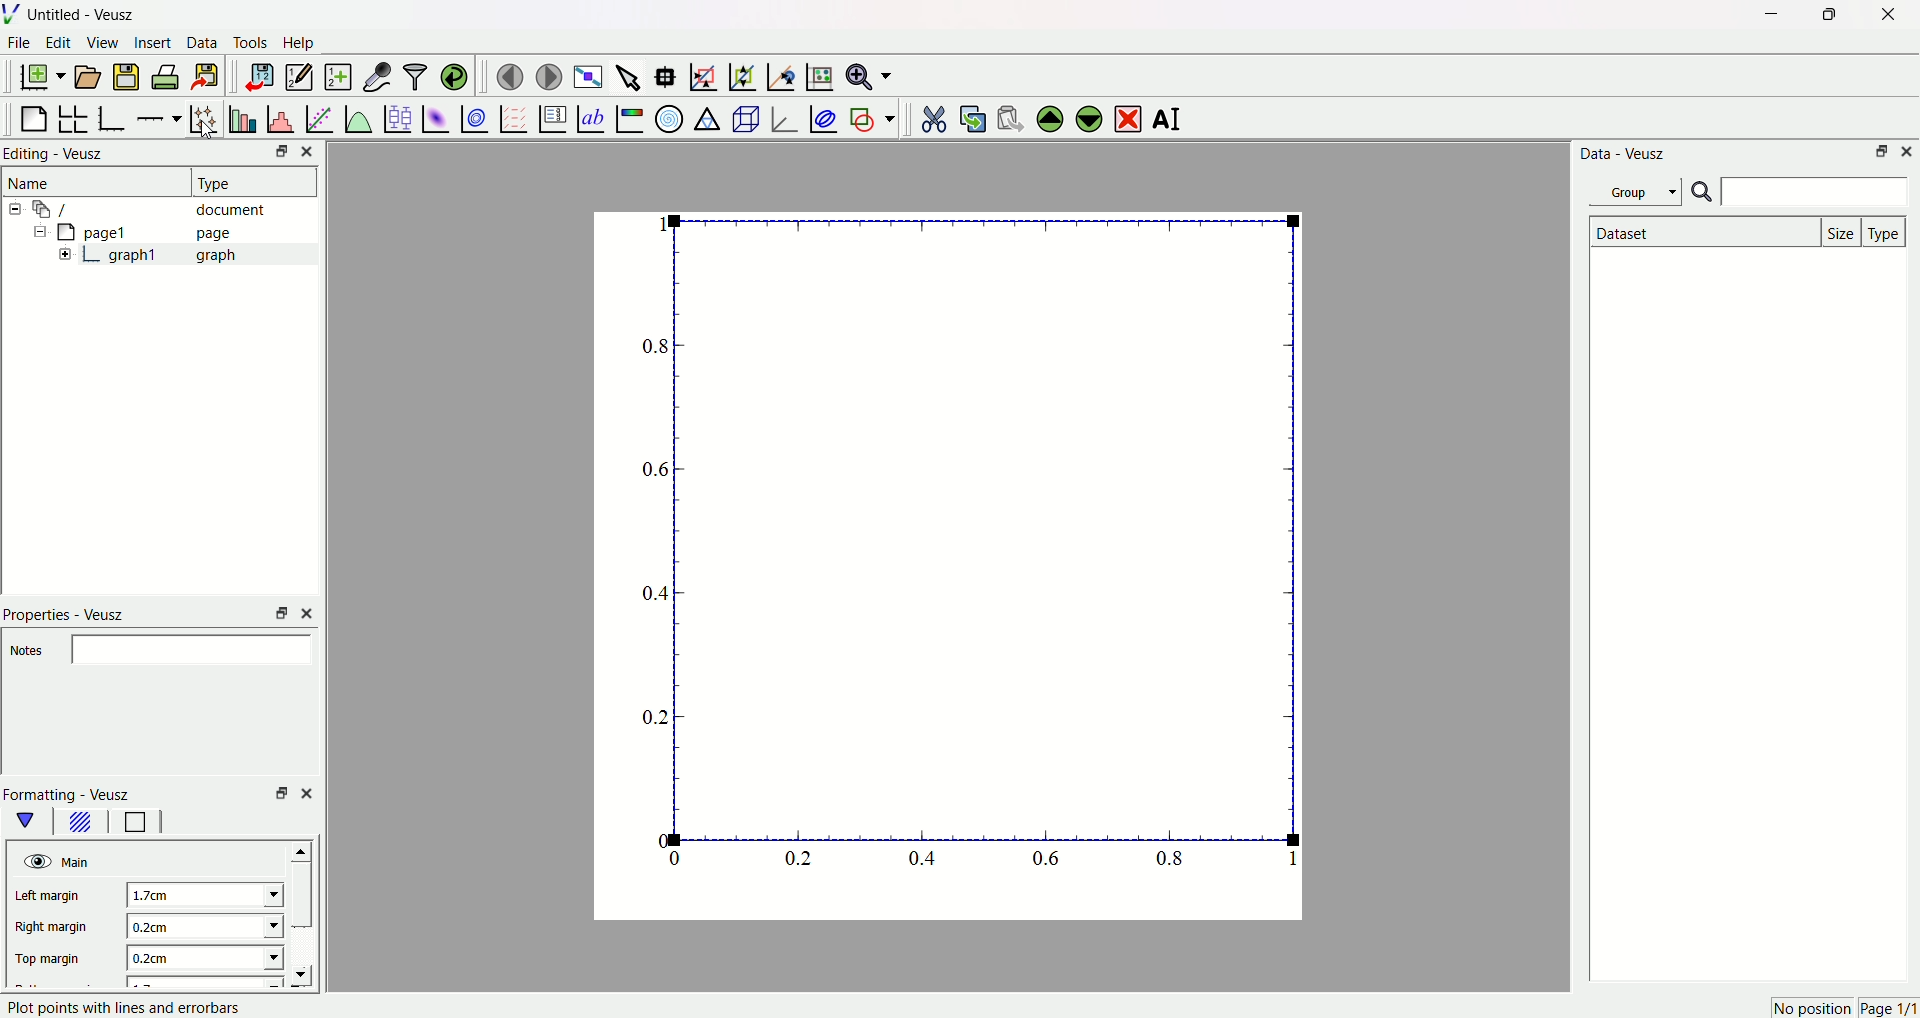 The height and width of the screenshot is (1018, 1920). Describe the element at coordinates (1908, 152) in the screenshot. I see `Close` at that location.